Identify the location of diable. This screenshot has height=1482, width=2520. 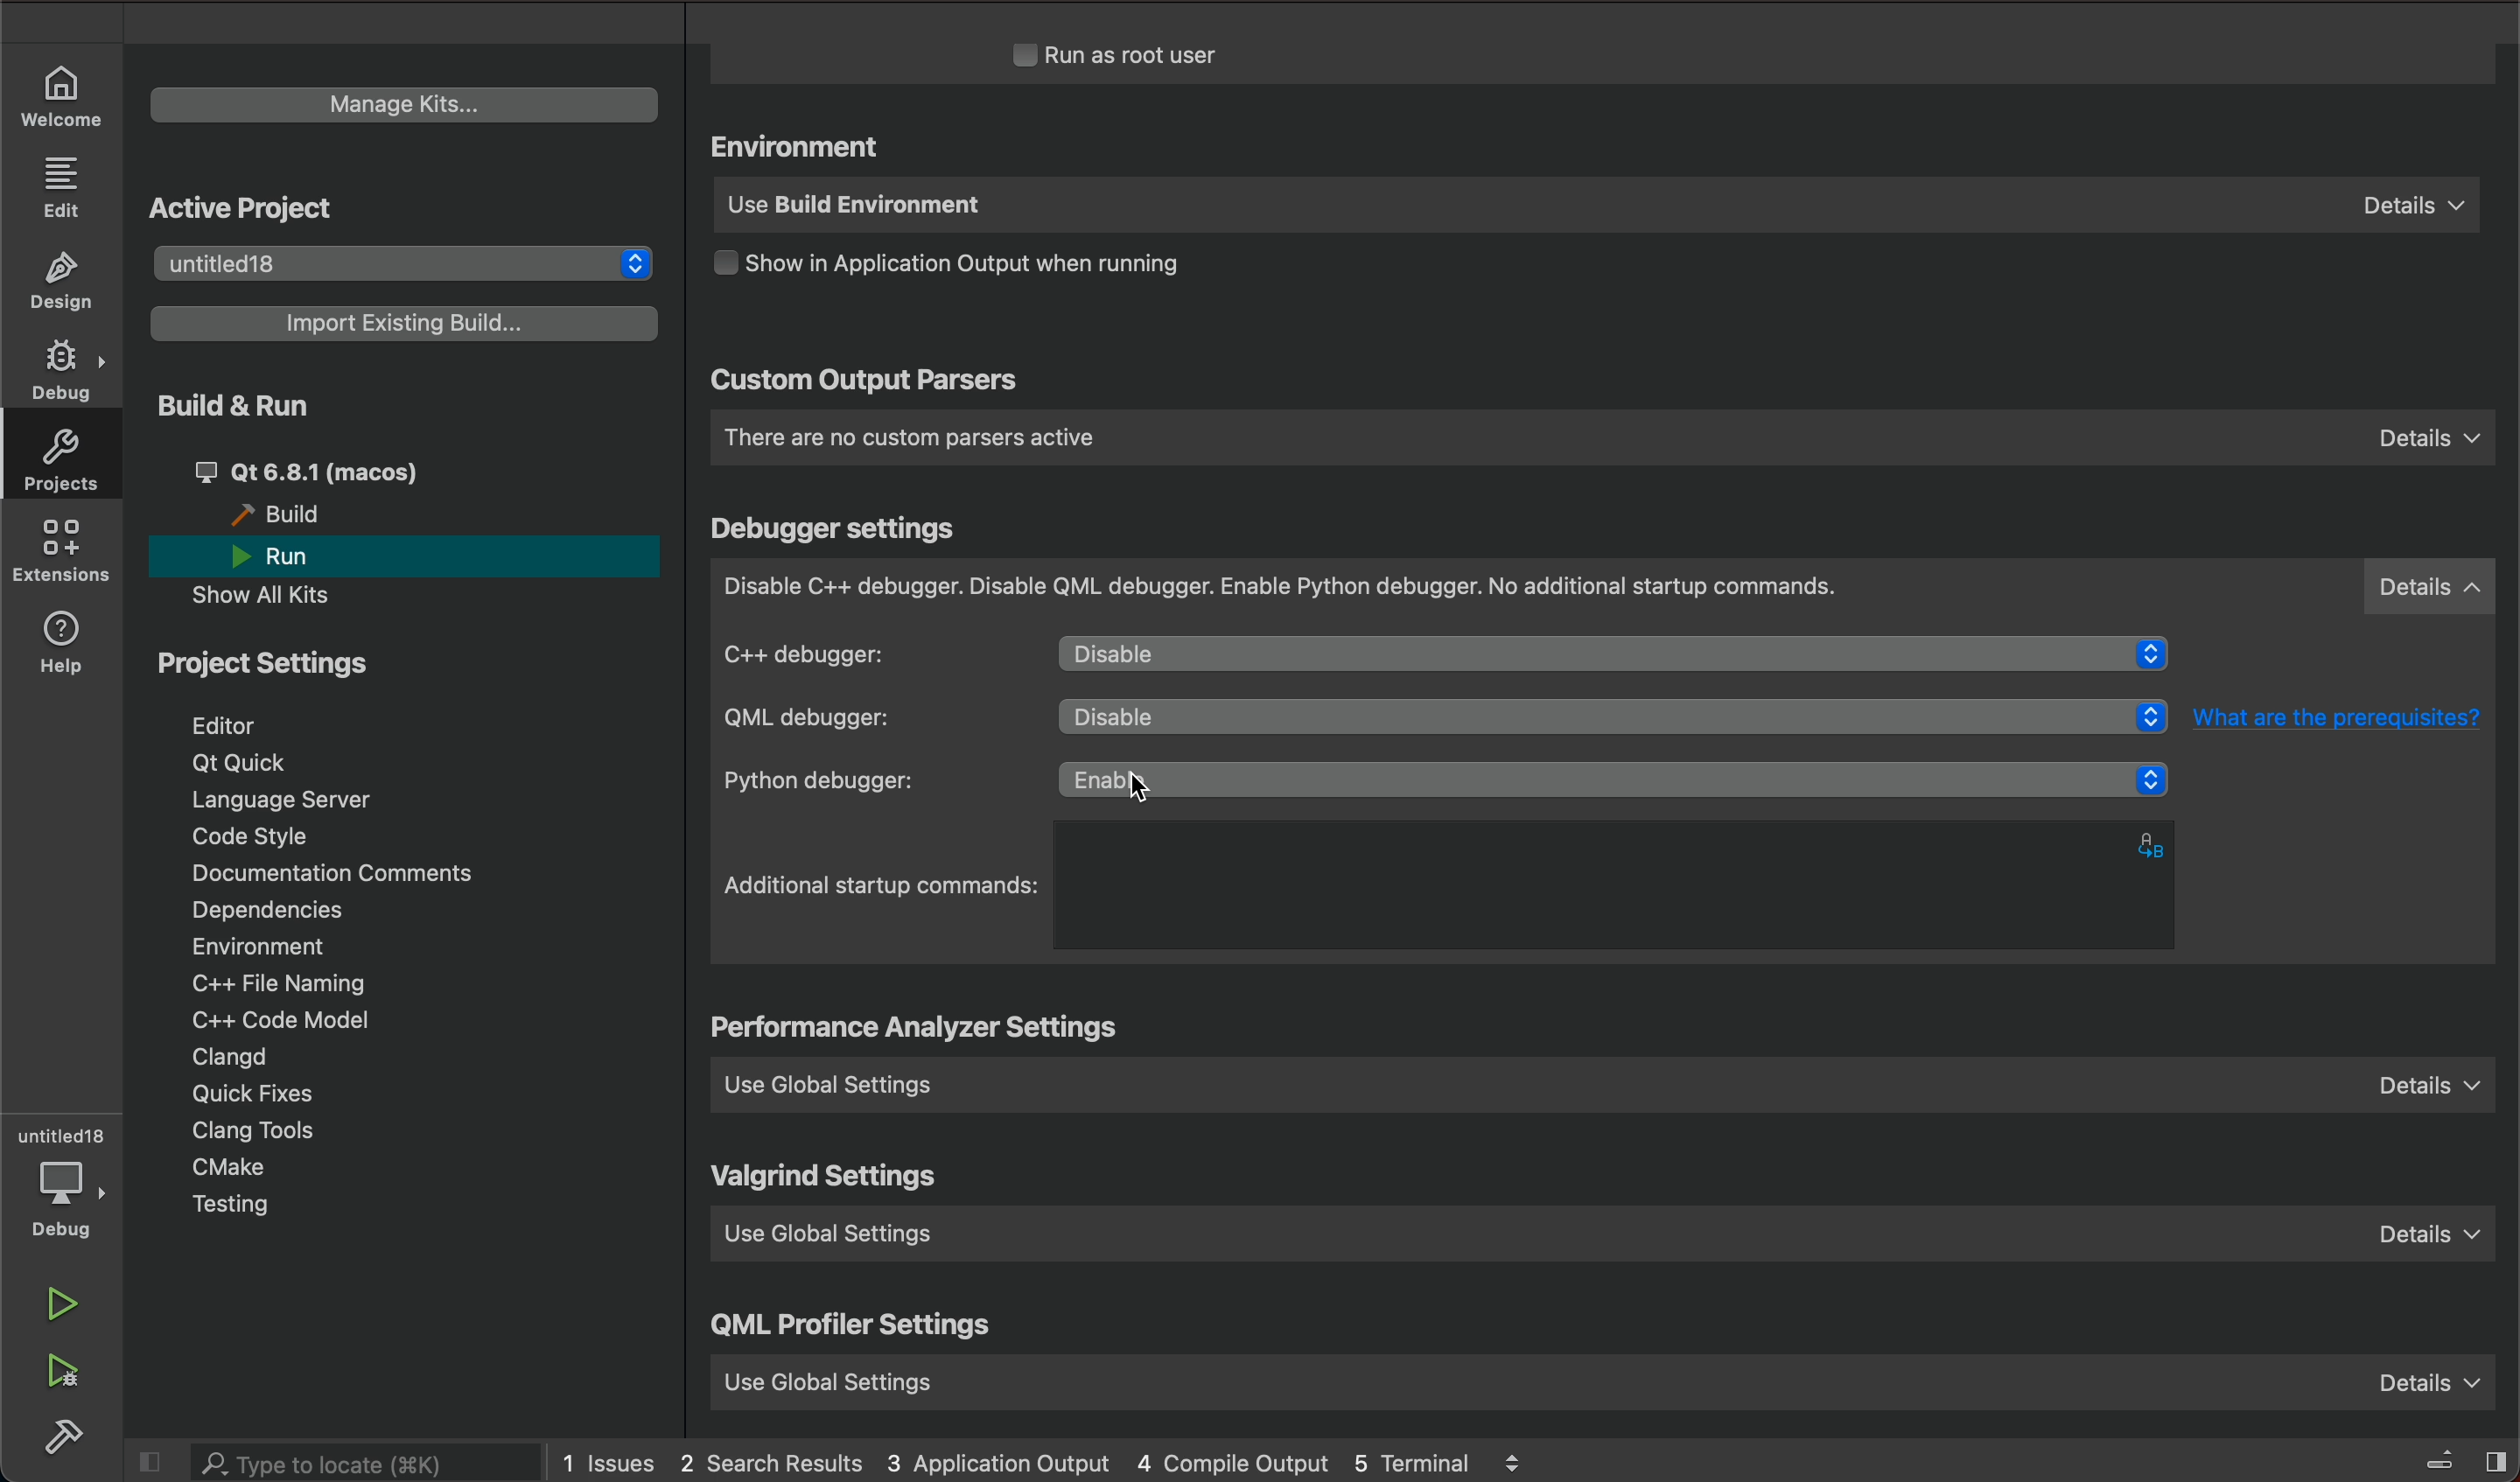
(1616, 657).